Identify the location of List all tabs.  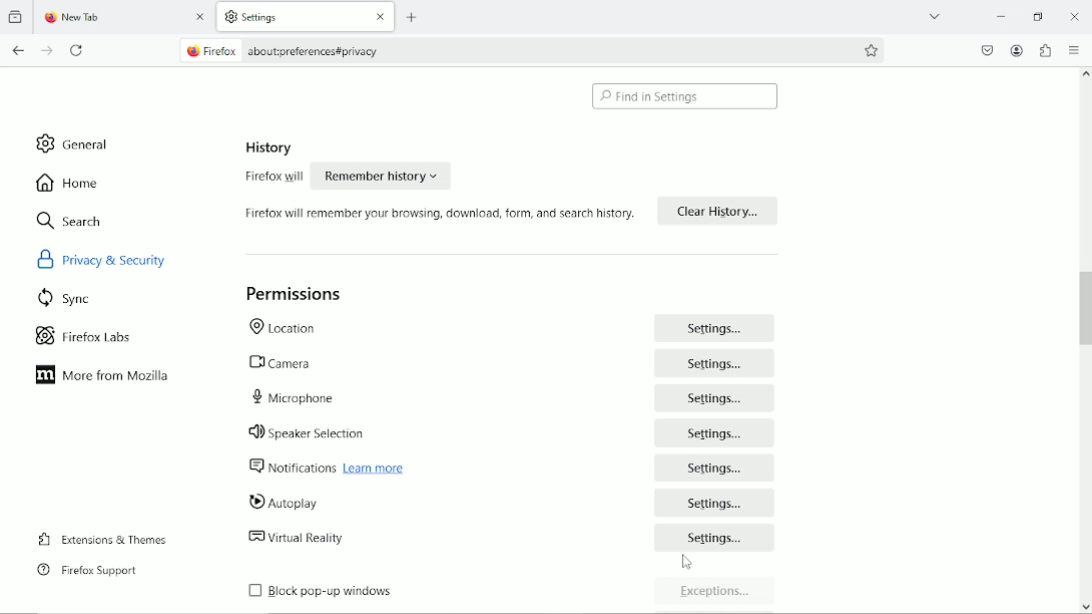
(934, 15).